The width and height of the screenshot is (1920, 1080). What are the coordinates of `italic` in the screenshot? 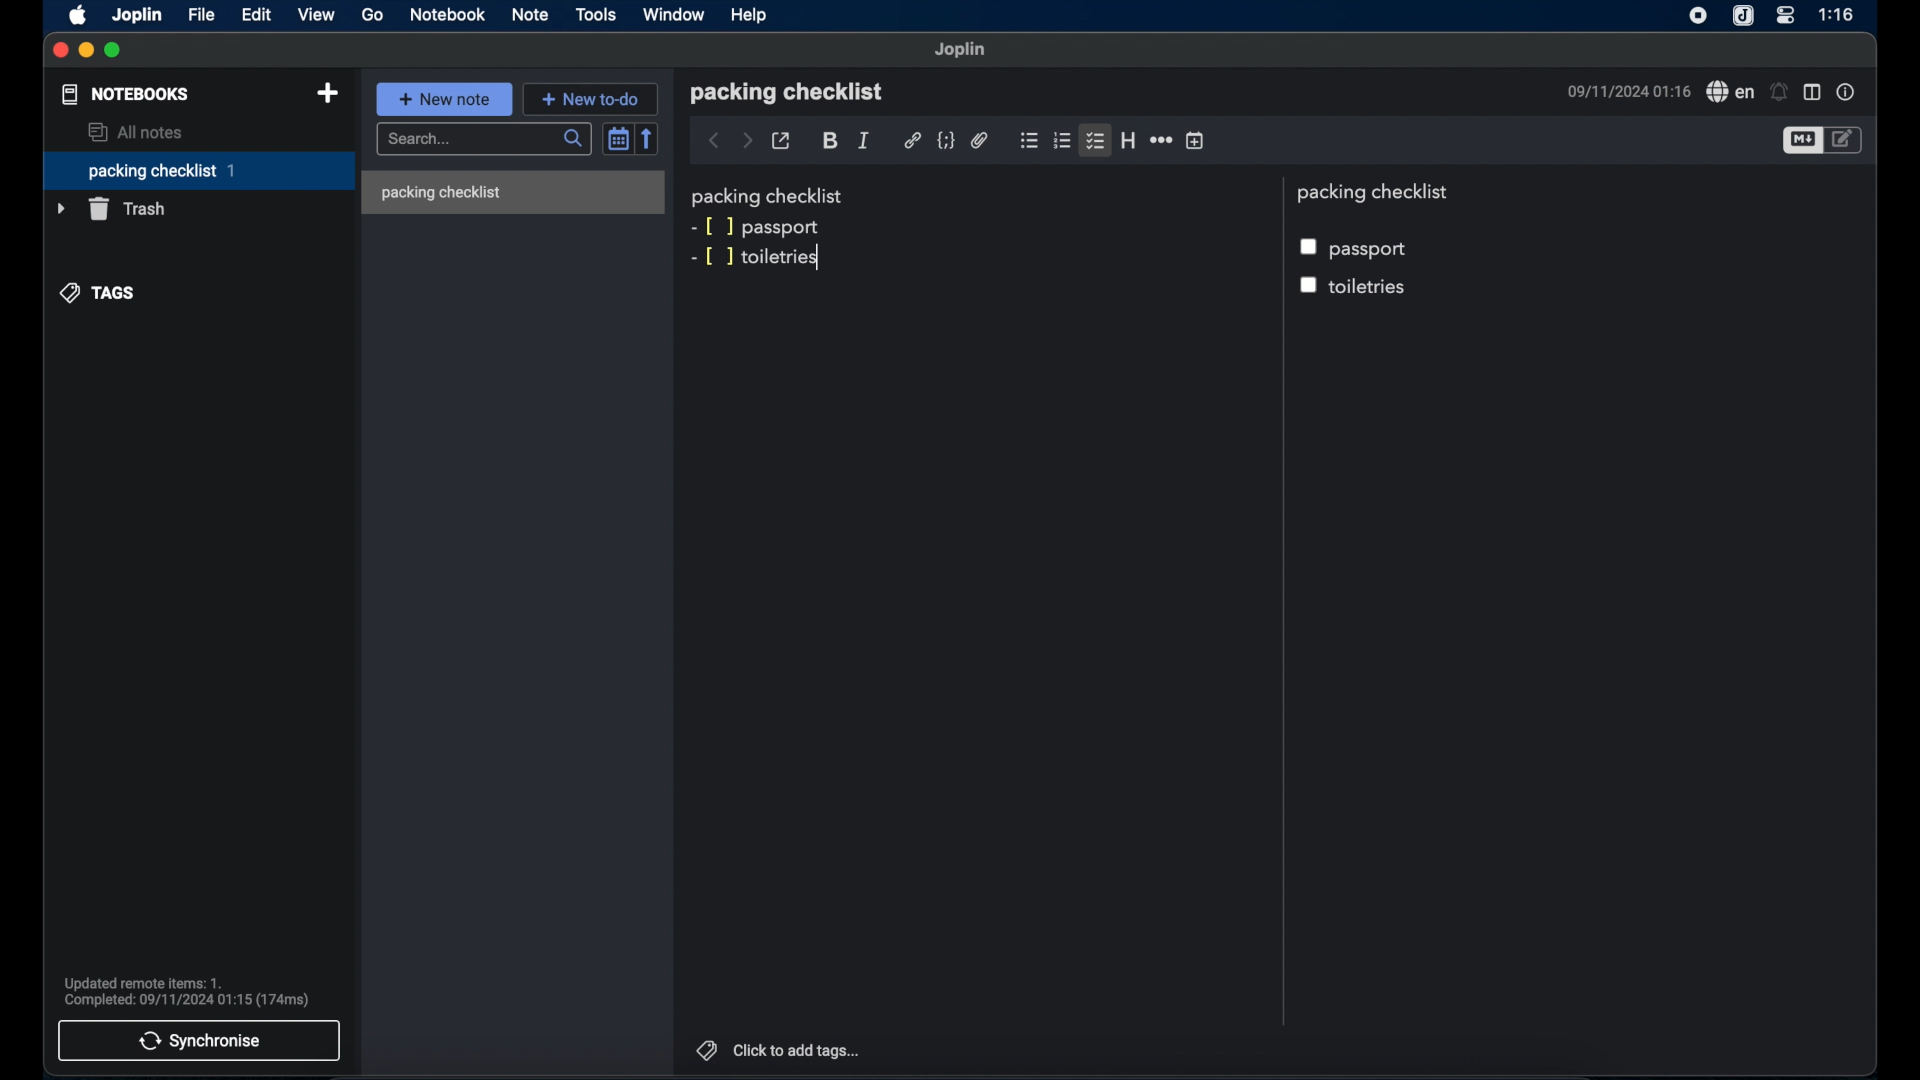 It's located at (863, 139).